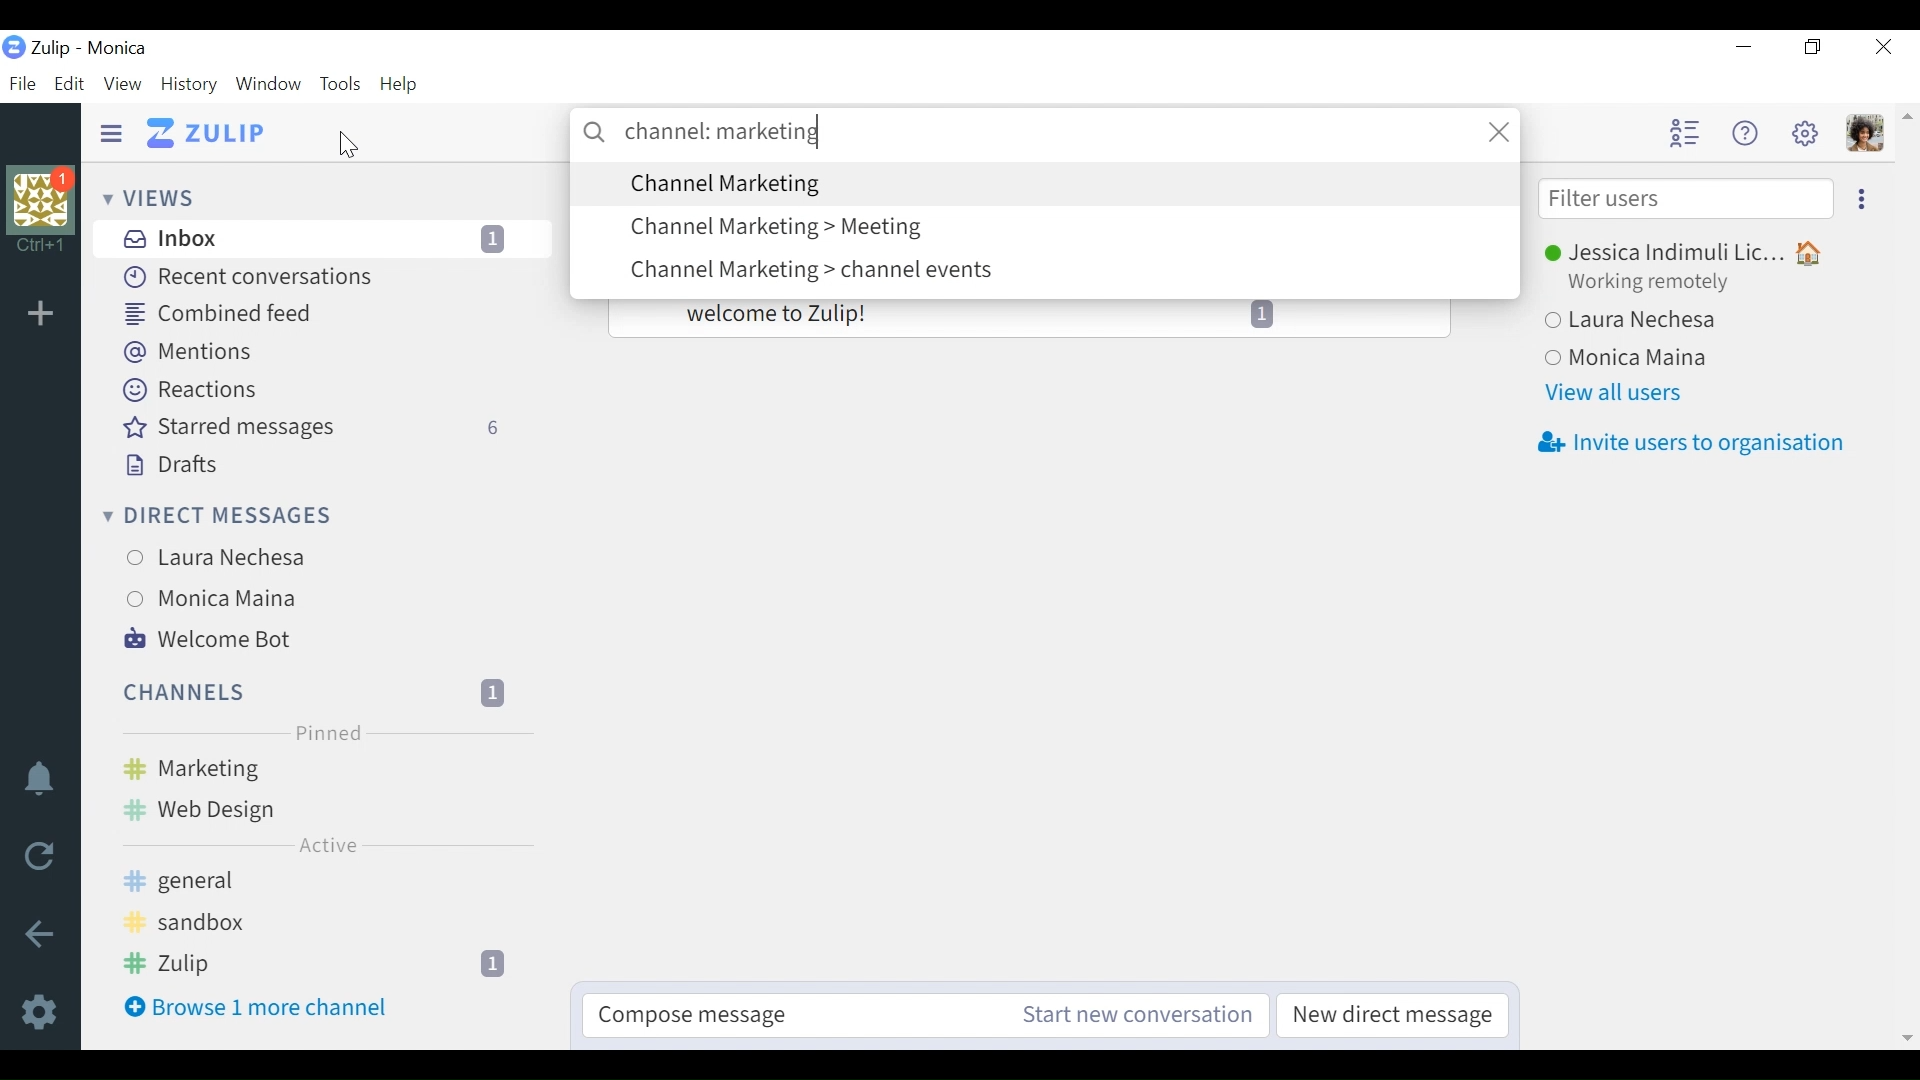 The width and height of the screenshot is (1920, 1080). Describe the element at coordinates (46, 314) in the screenshot. I see `Add organisation` at that location.